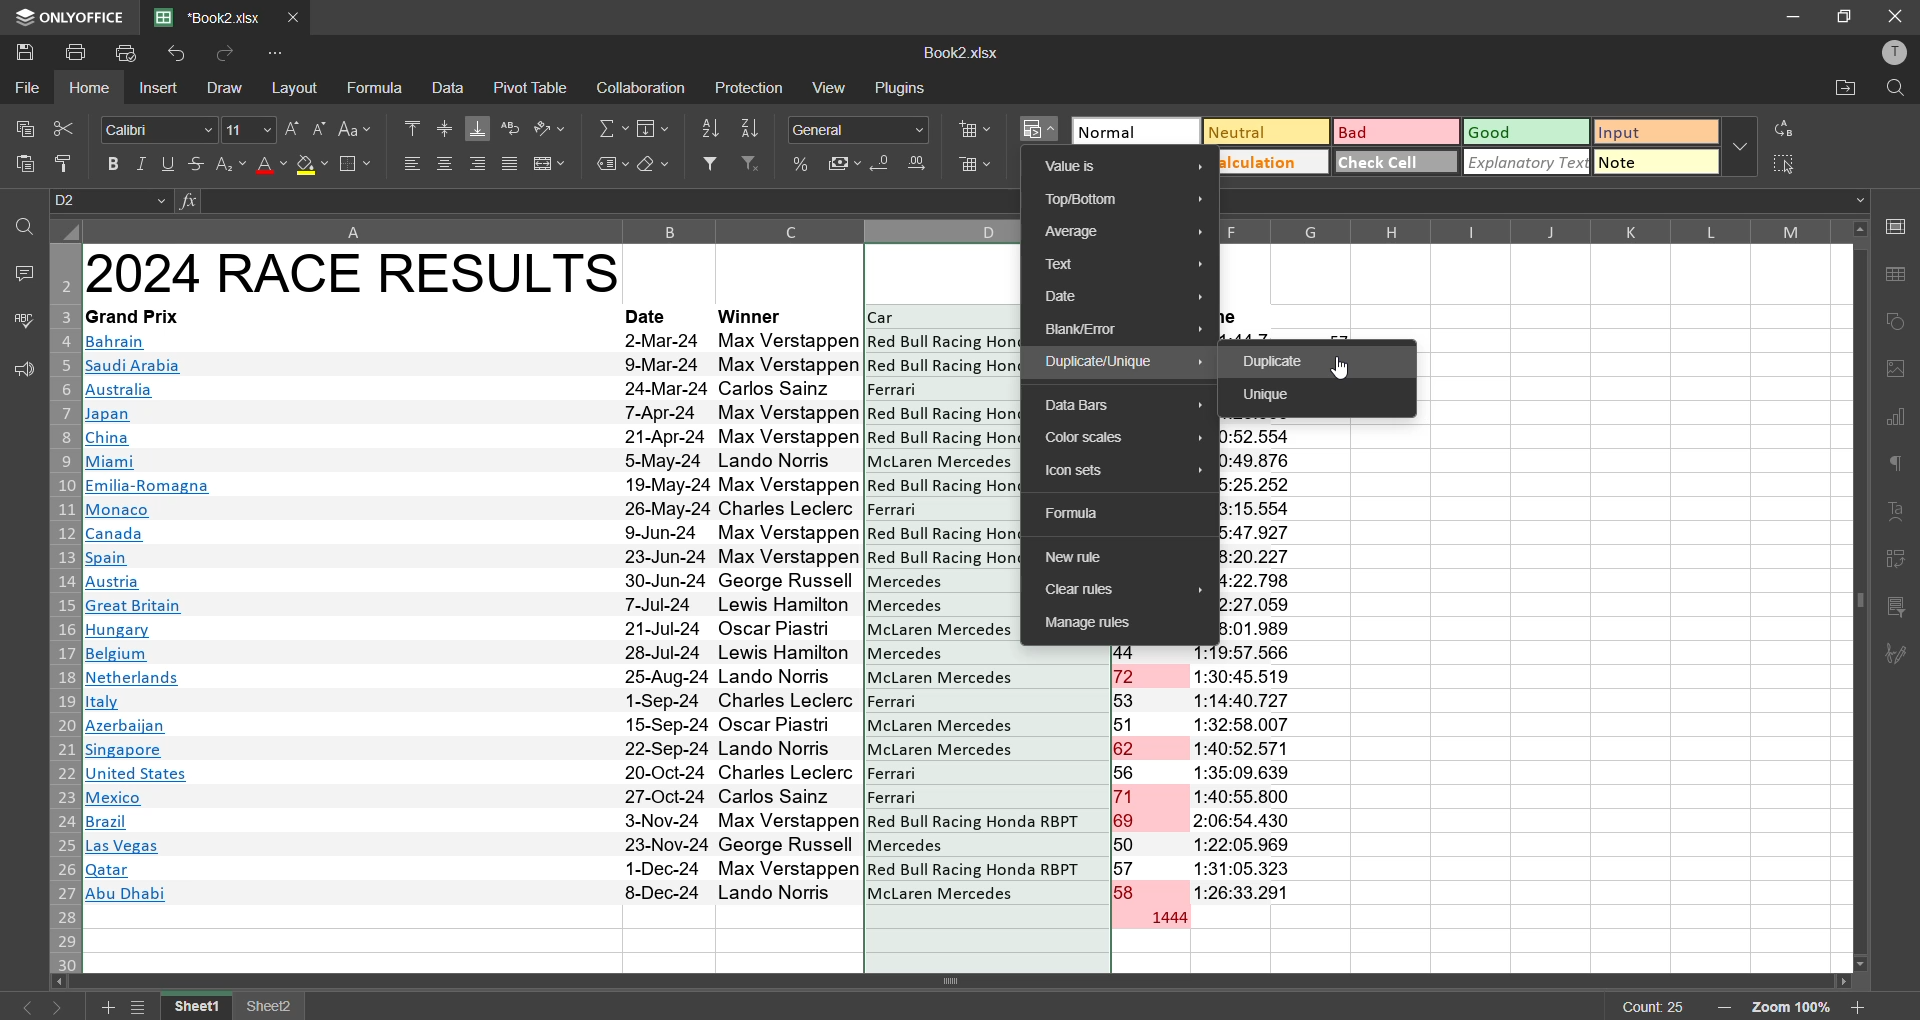 This screenshot has width=1920, height=1020. Describe the element at coordinates (1898, 321) in the screenshot. I see `shapes` at that location.